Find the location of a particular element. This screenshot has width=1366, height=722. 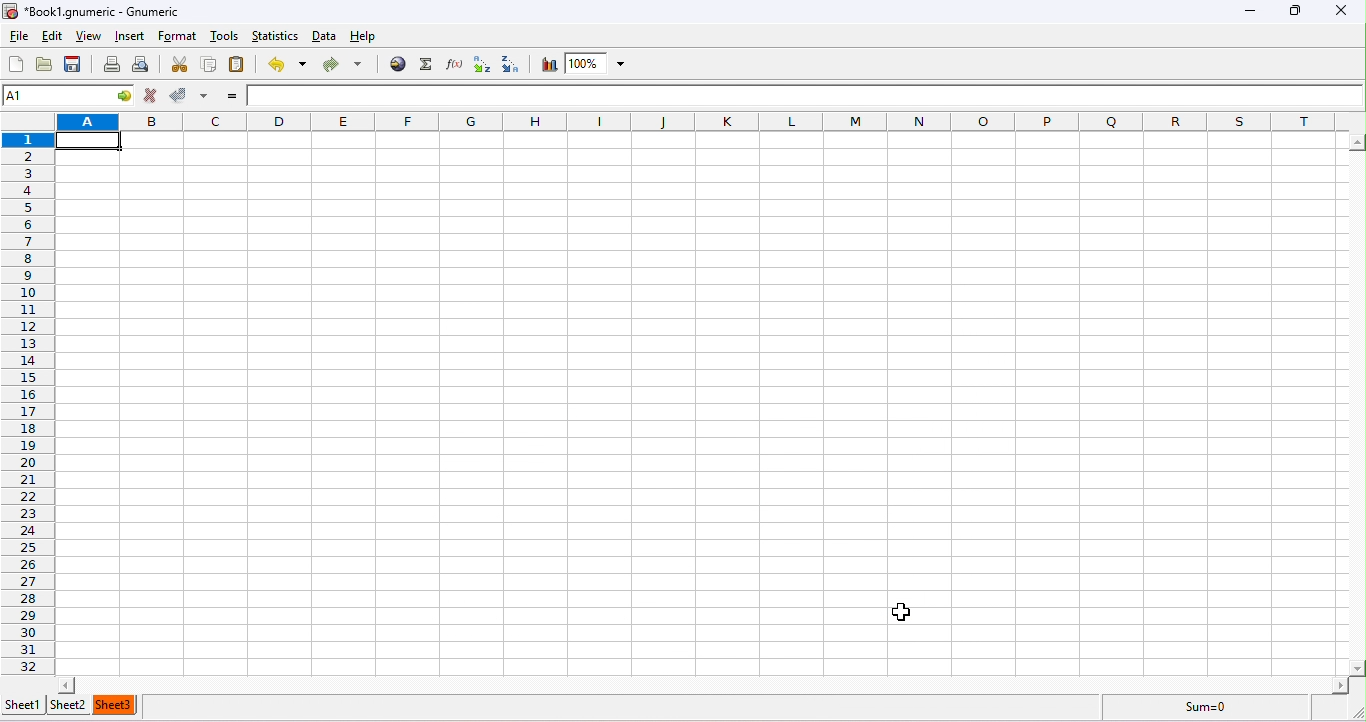

scroll bar is located at coordinates (1357, 403).